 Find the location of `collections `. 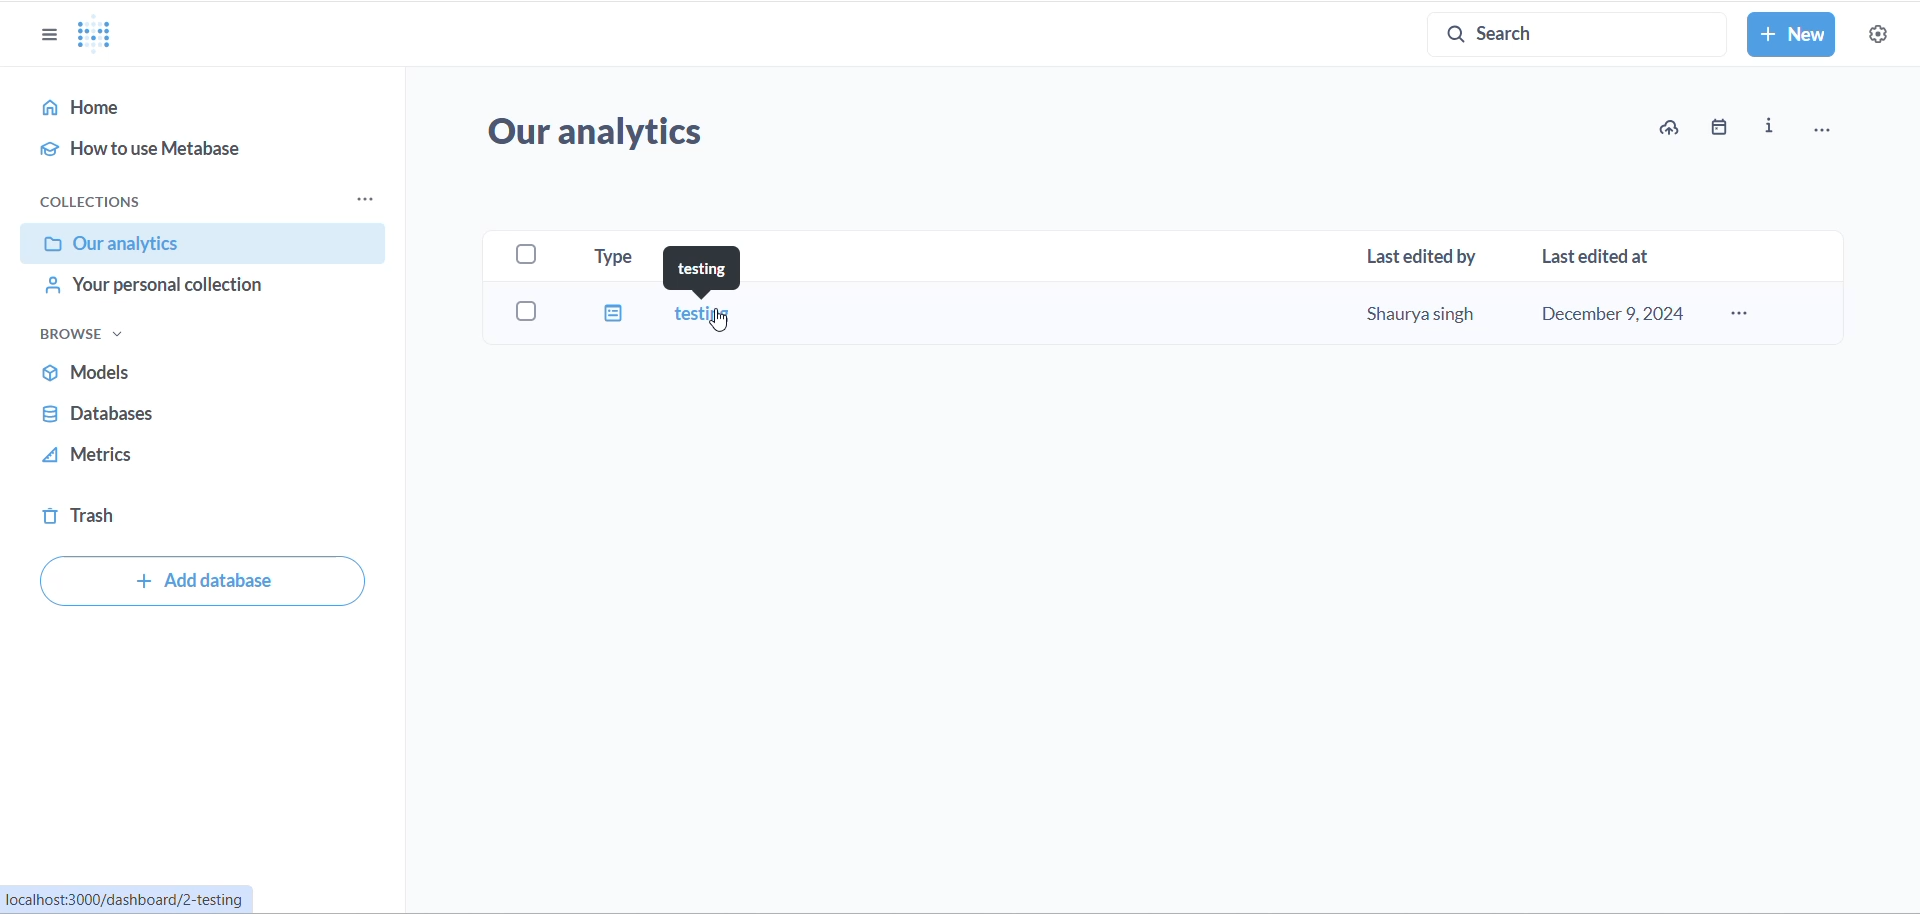

collections  is located at coordinates (112, 202).